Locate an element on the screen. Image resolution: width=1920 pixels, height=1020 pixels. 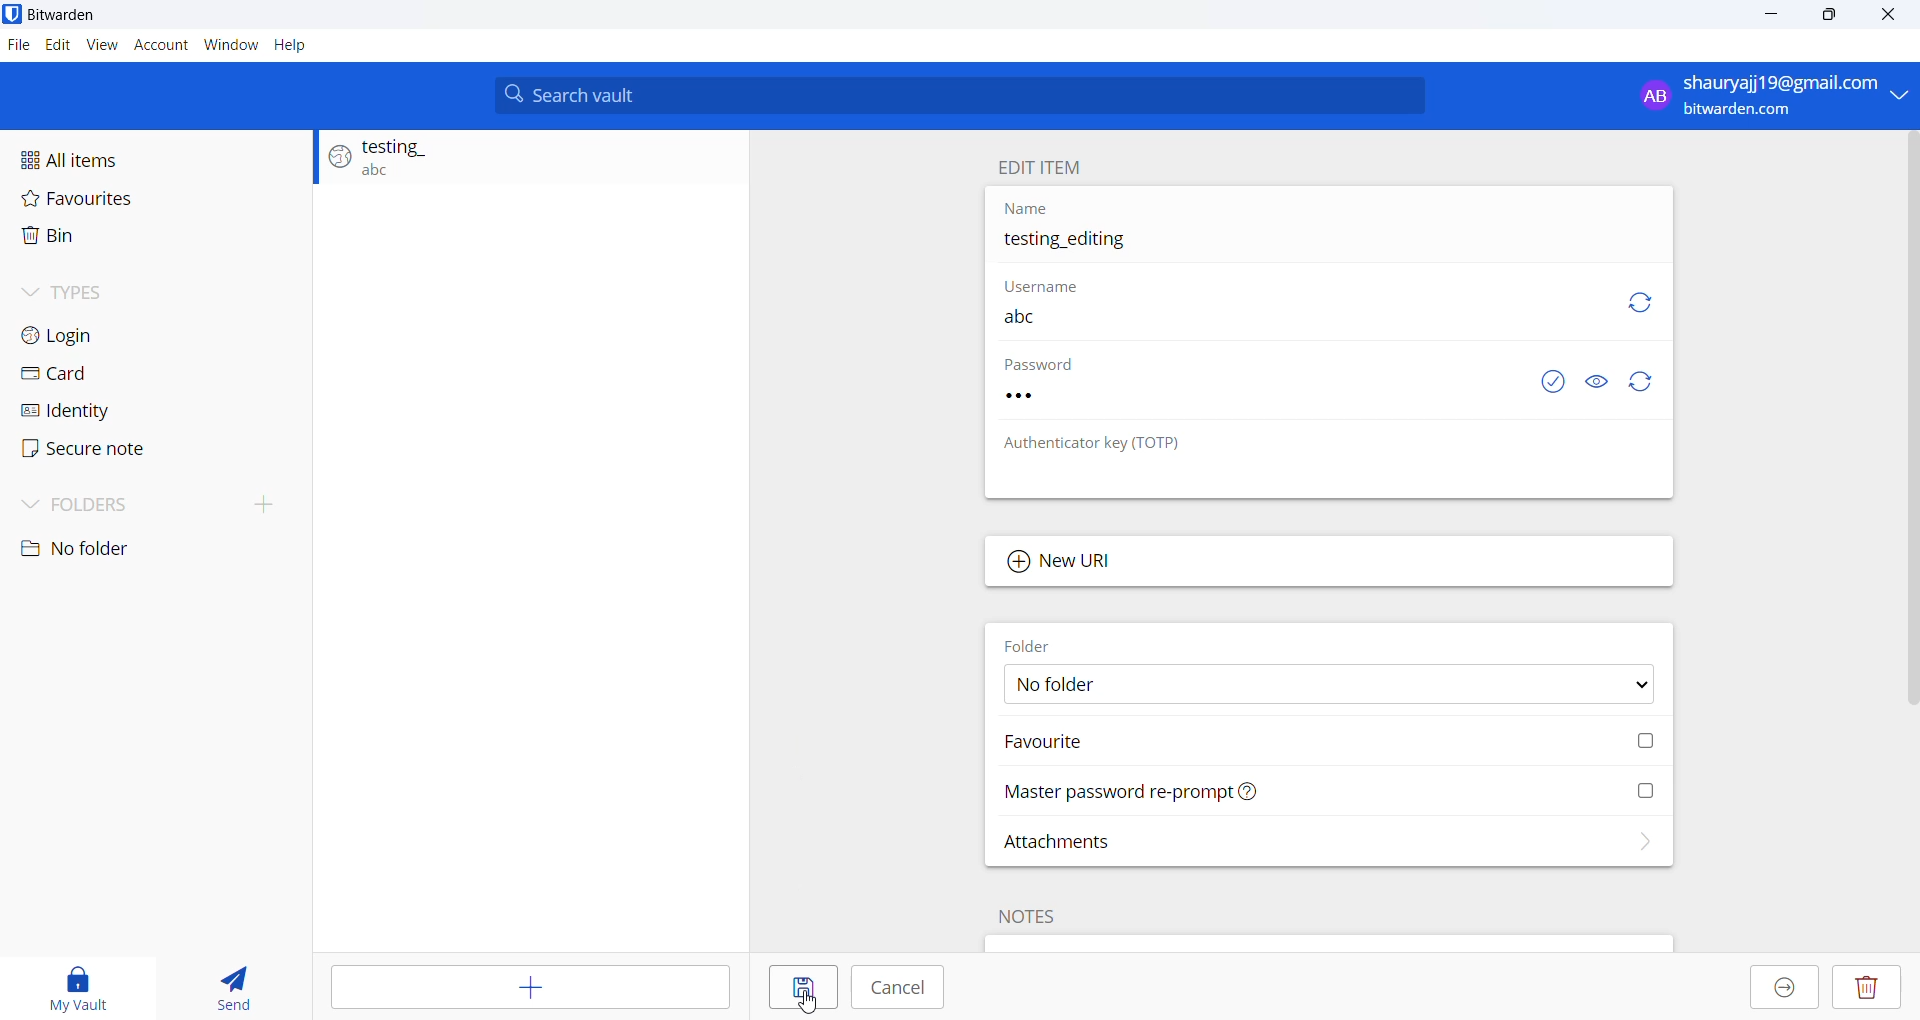
Help is located at coordinates (291, 44).